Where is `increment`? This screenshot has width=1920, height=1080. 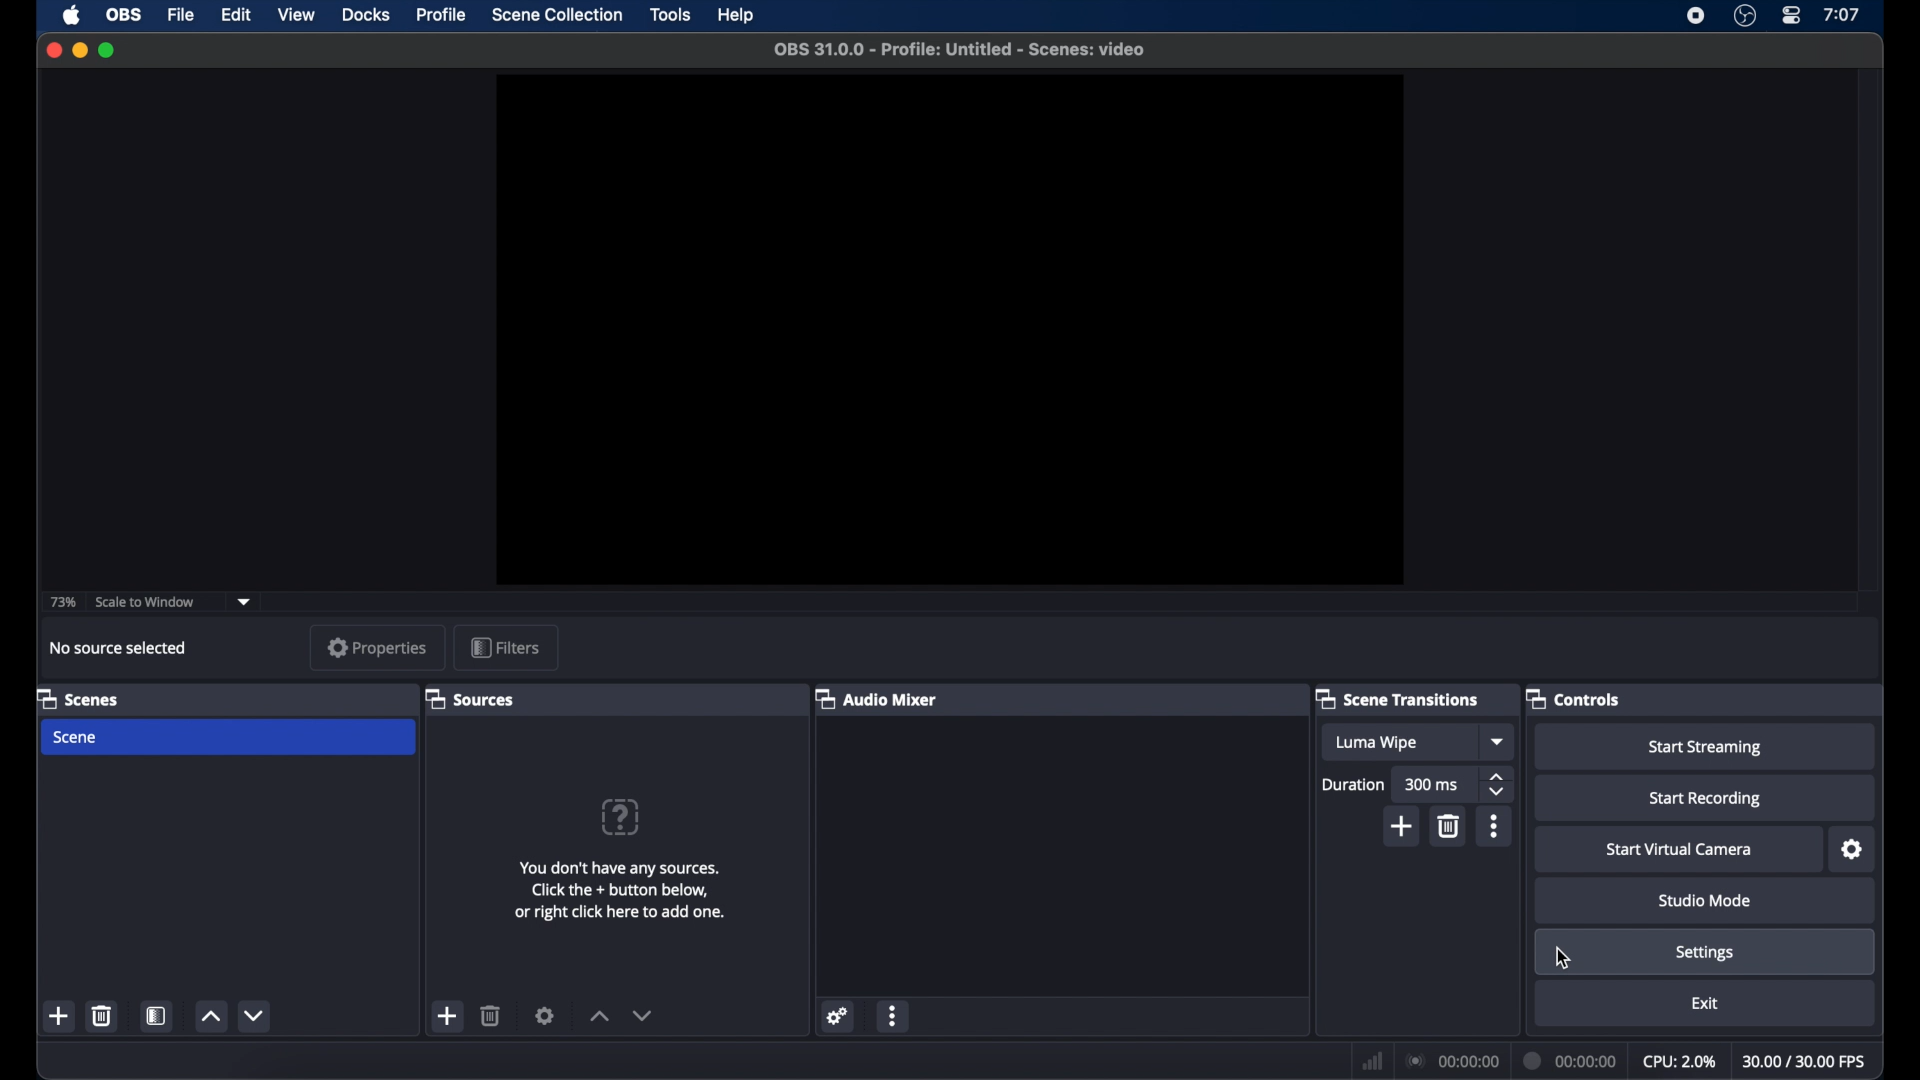 increment is located at coordinates (211, 1017).